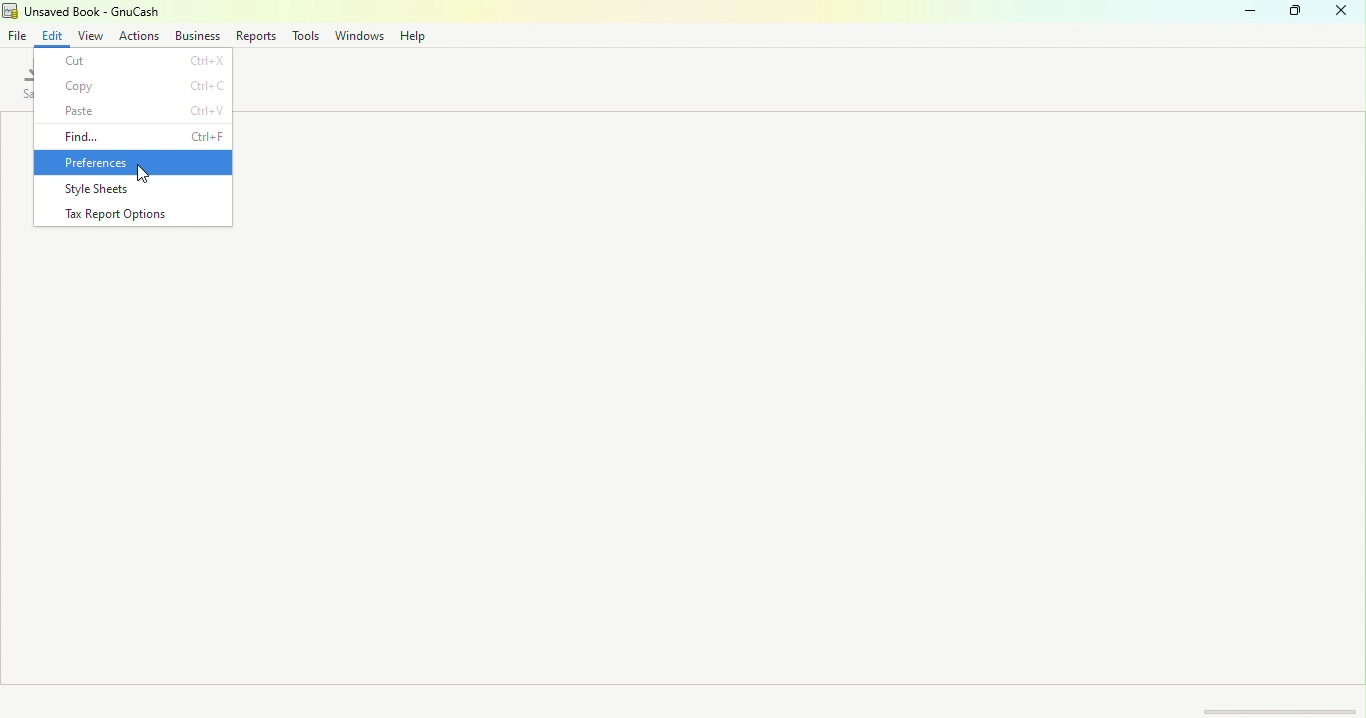 This screenshot has height=718, width=1366. What do you see at coordinates (57, 35) in the screenshot?
I see `Edit` at bounding box center [57, 35].